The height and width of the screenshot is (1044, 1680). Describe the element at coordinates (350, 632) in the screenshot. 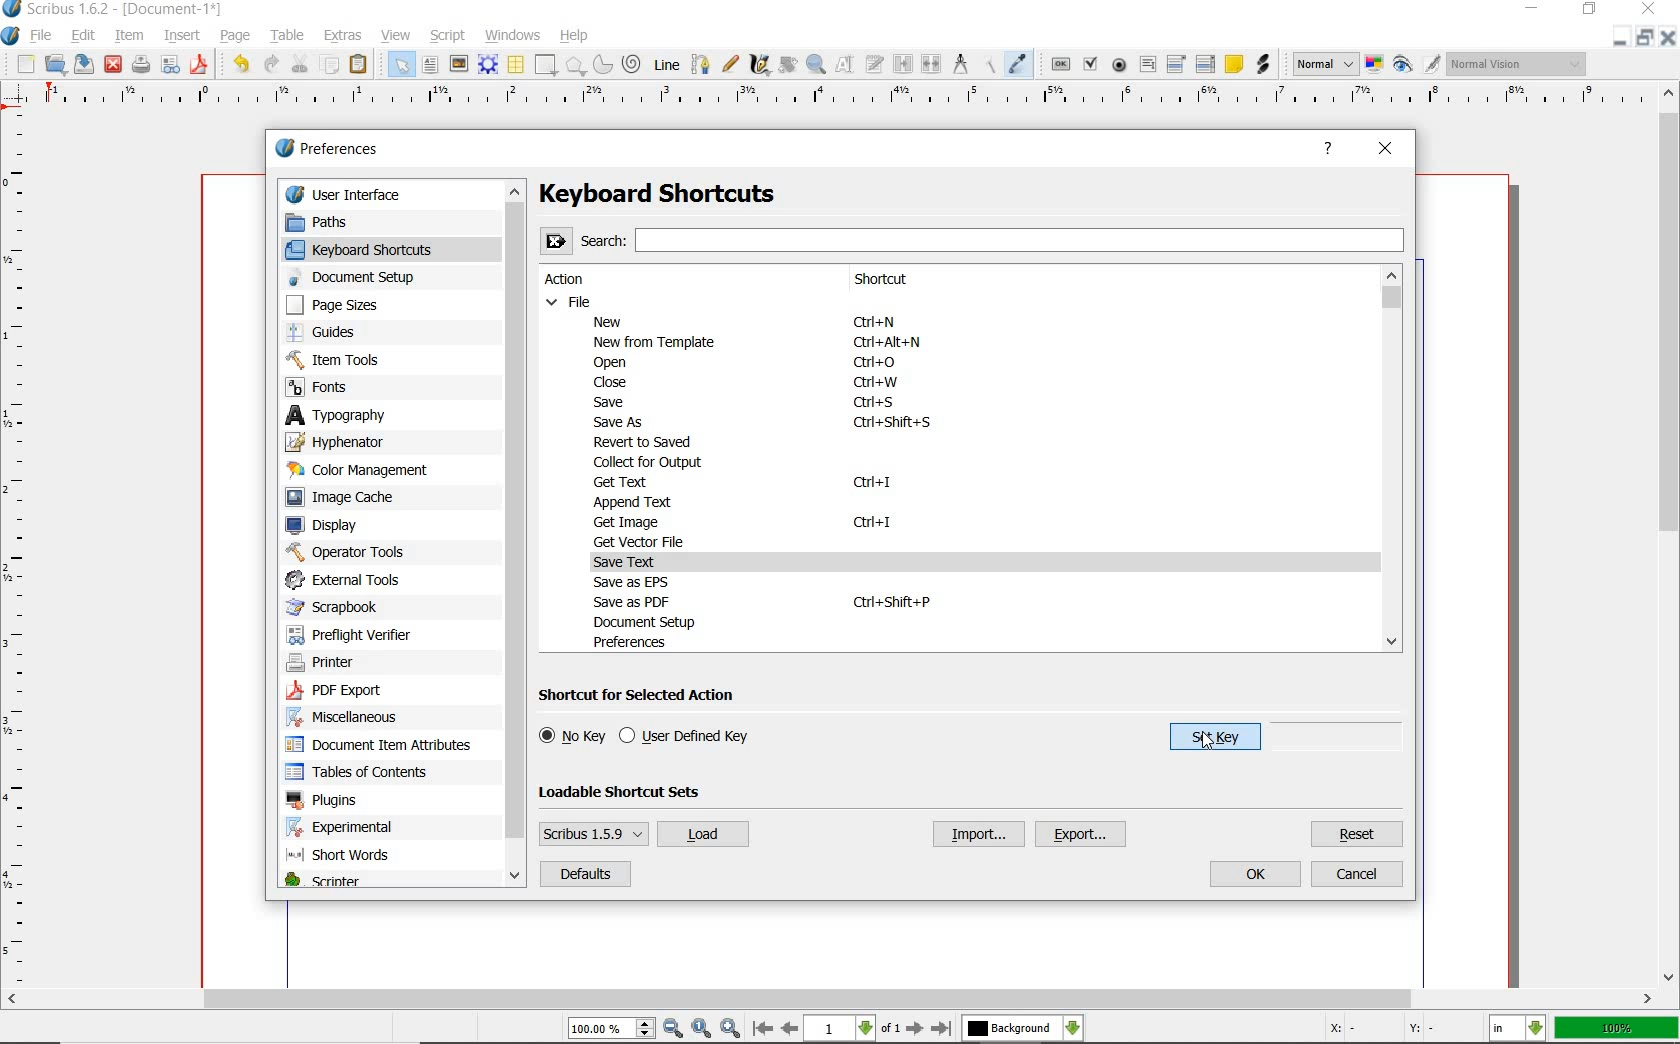

I see `preflight verifier` at that location.